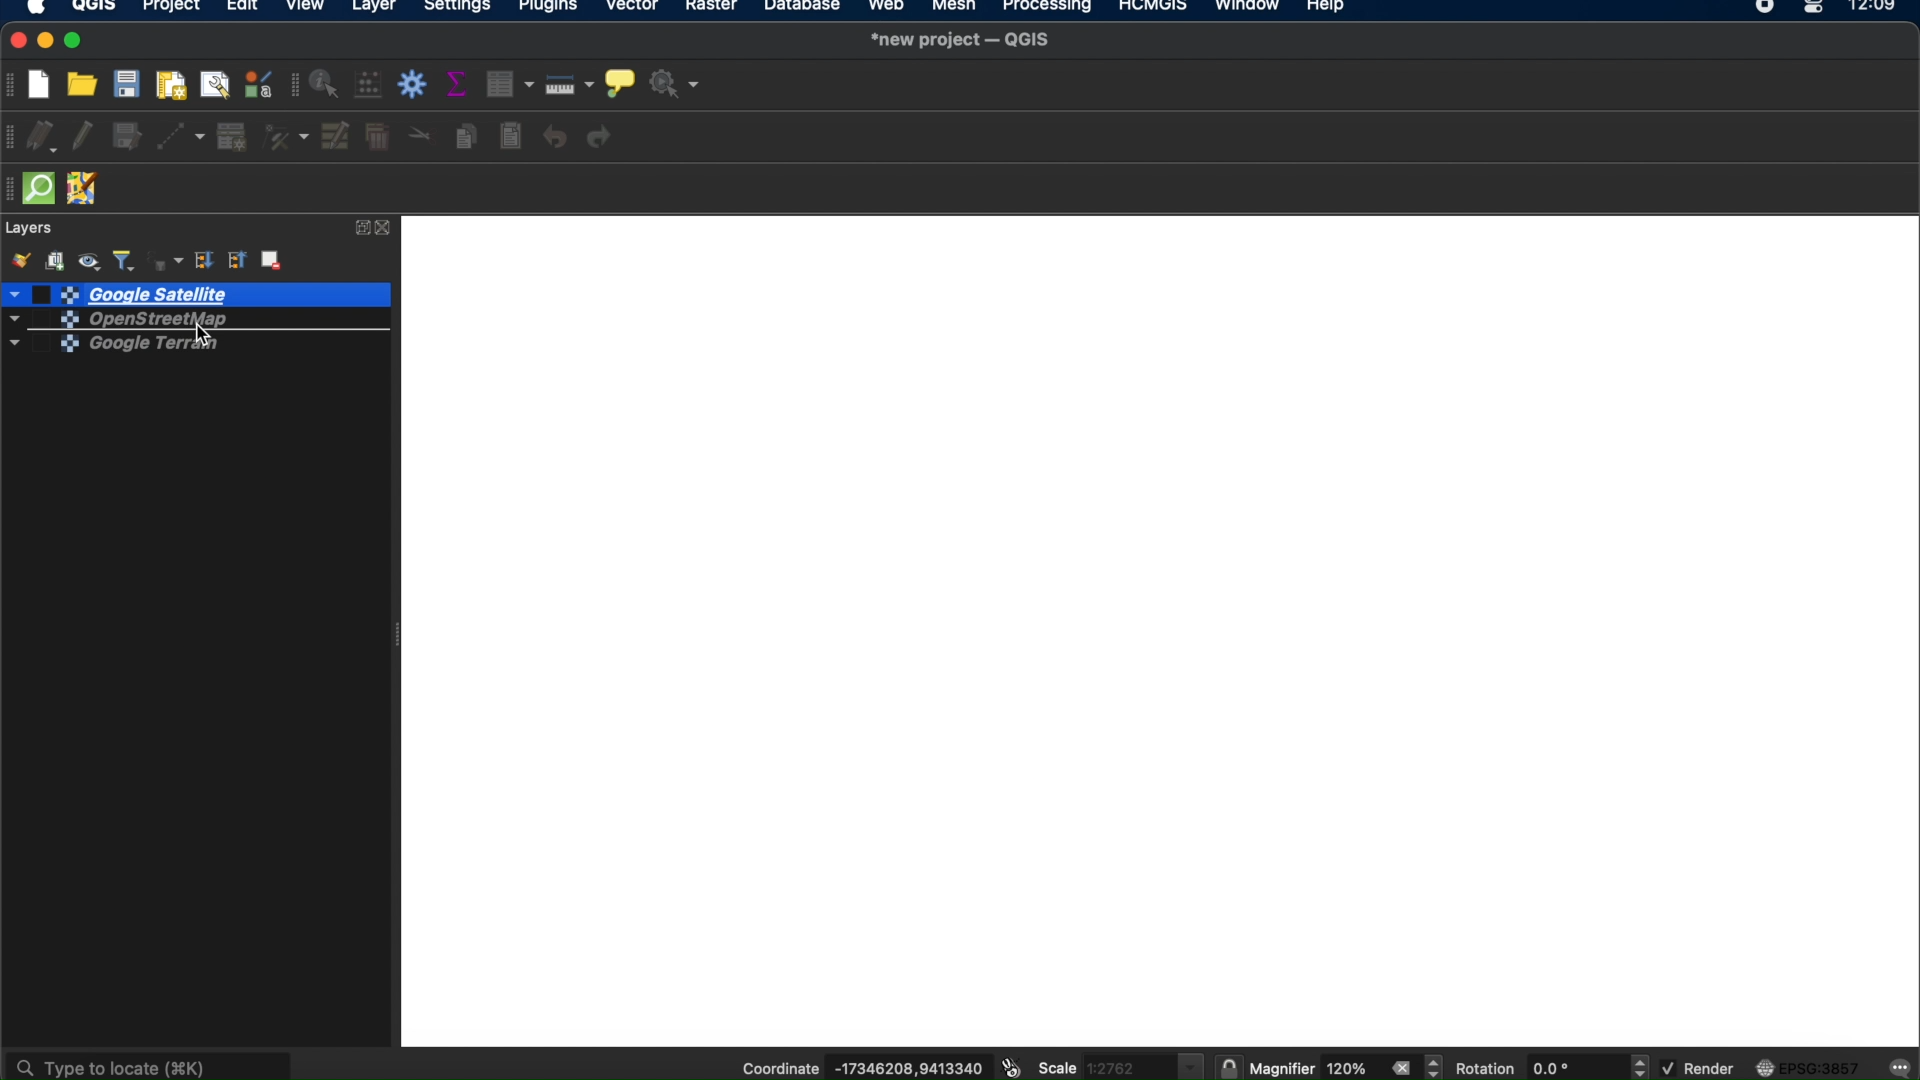 The image size is (1920, 1080). I want to click on messages, so click(1901, 1066).